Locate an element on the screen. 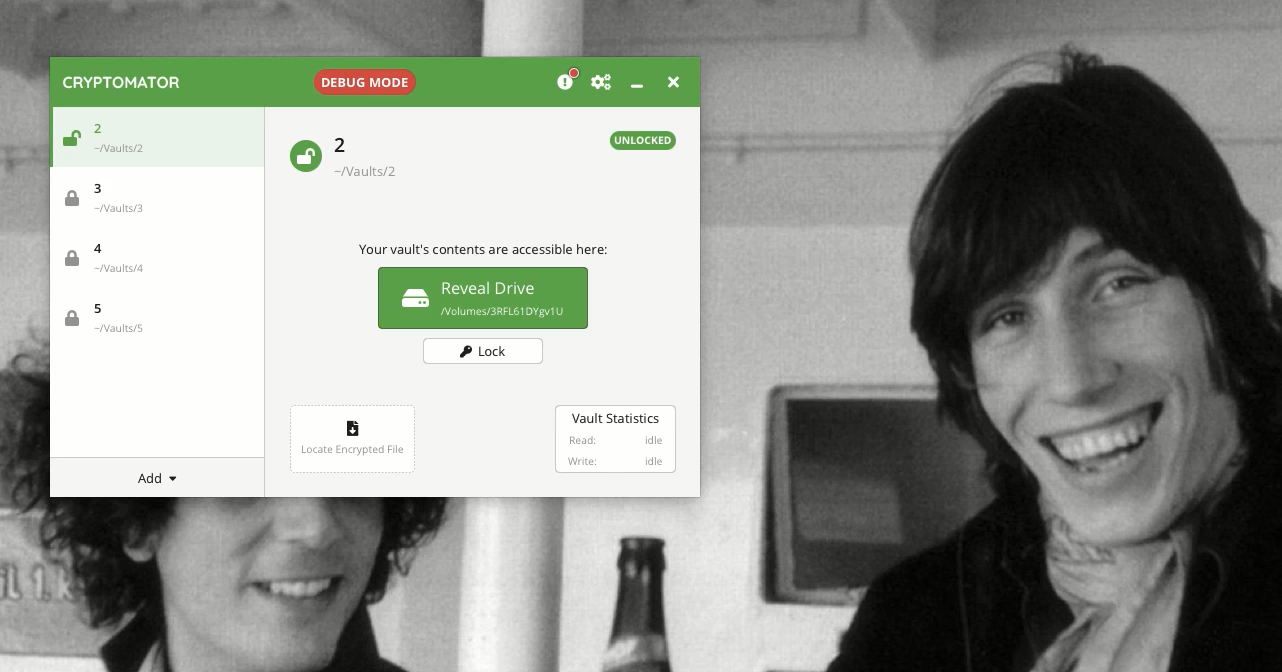 This screenshot has width=1282, height=672. Minimize is located at coordinates (636, 85).